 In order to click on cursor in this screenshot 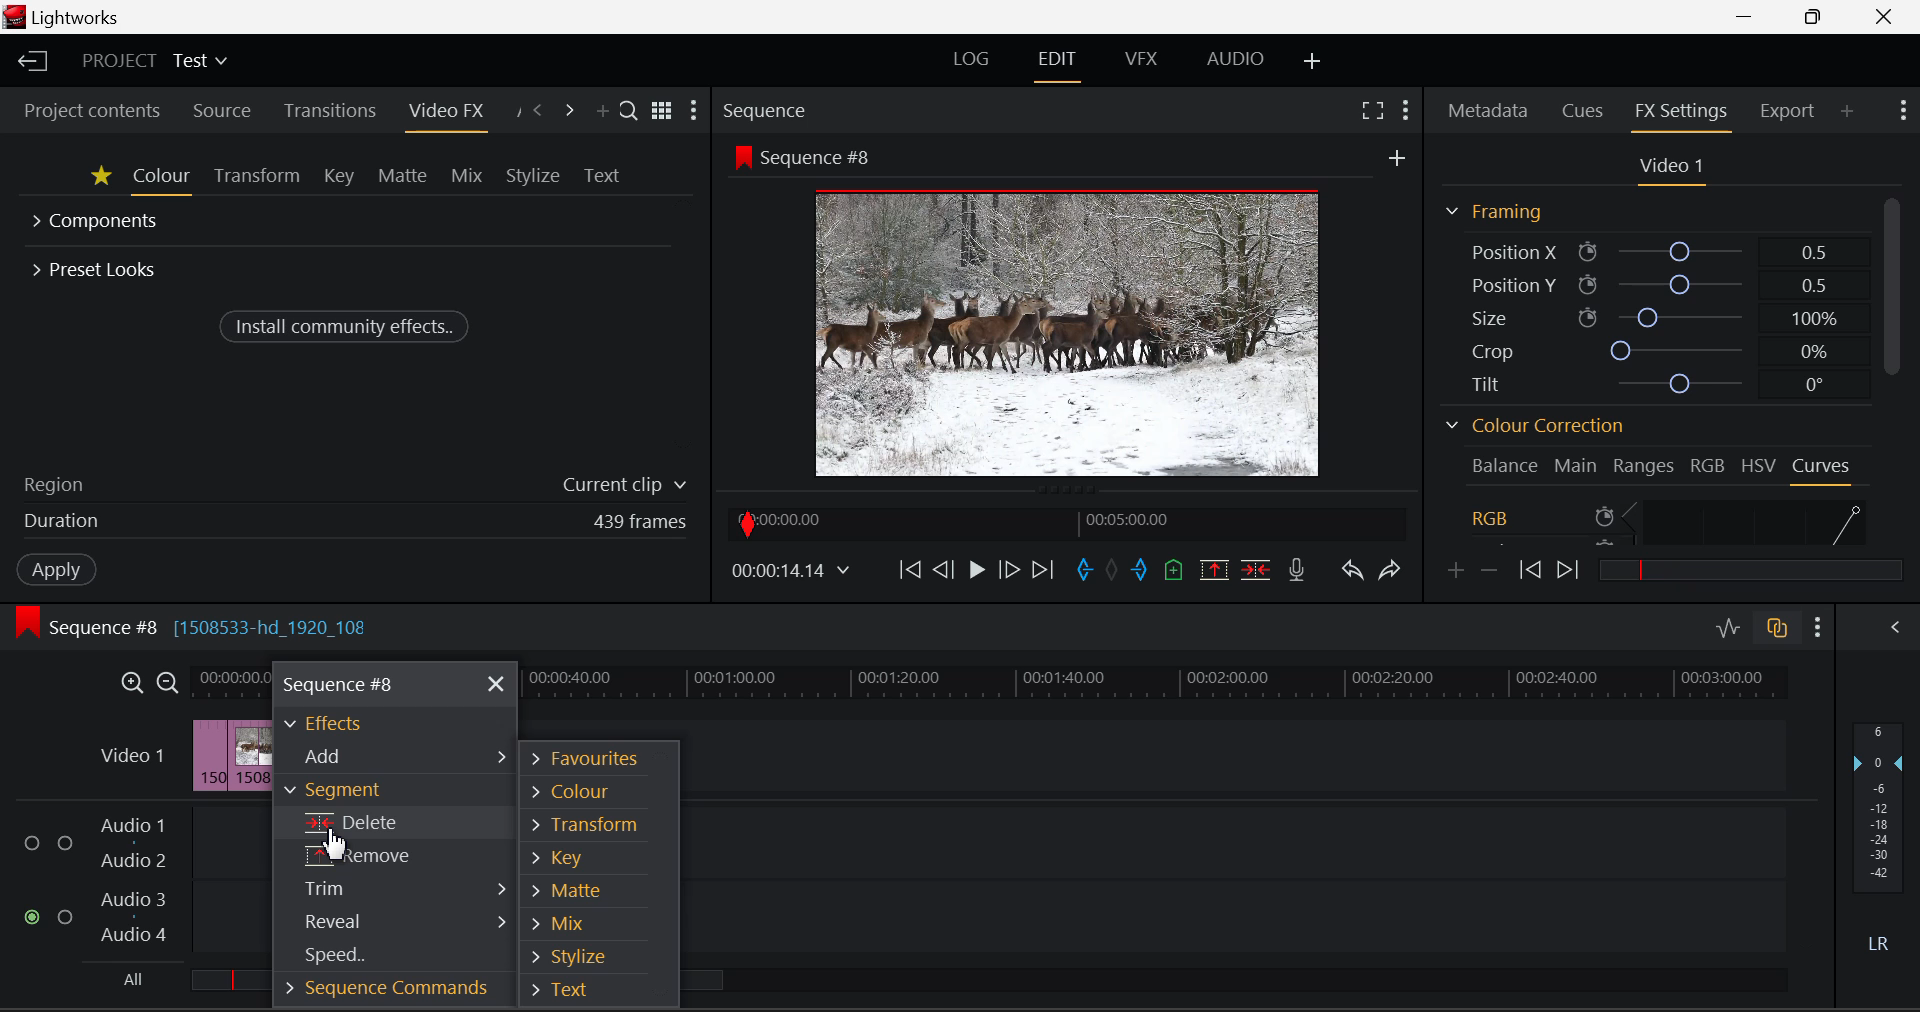, I will do `click(340, 845)`.